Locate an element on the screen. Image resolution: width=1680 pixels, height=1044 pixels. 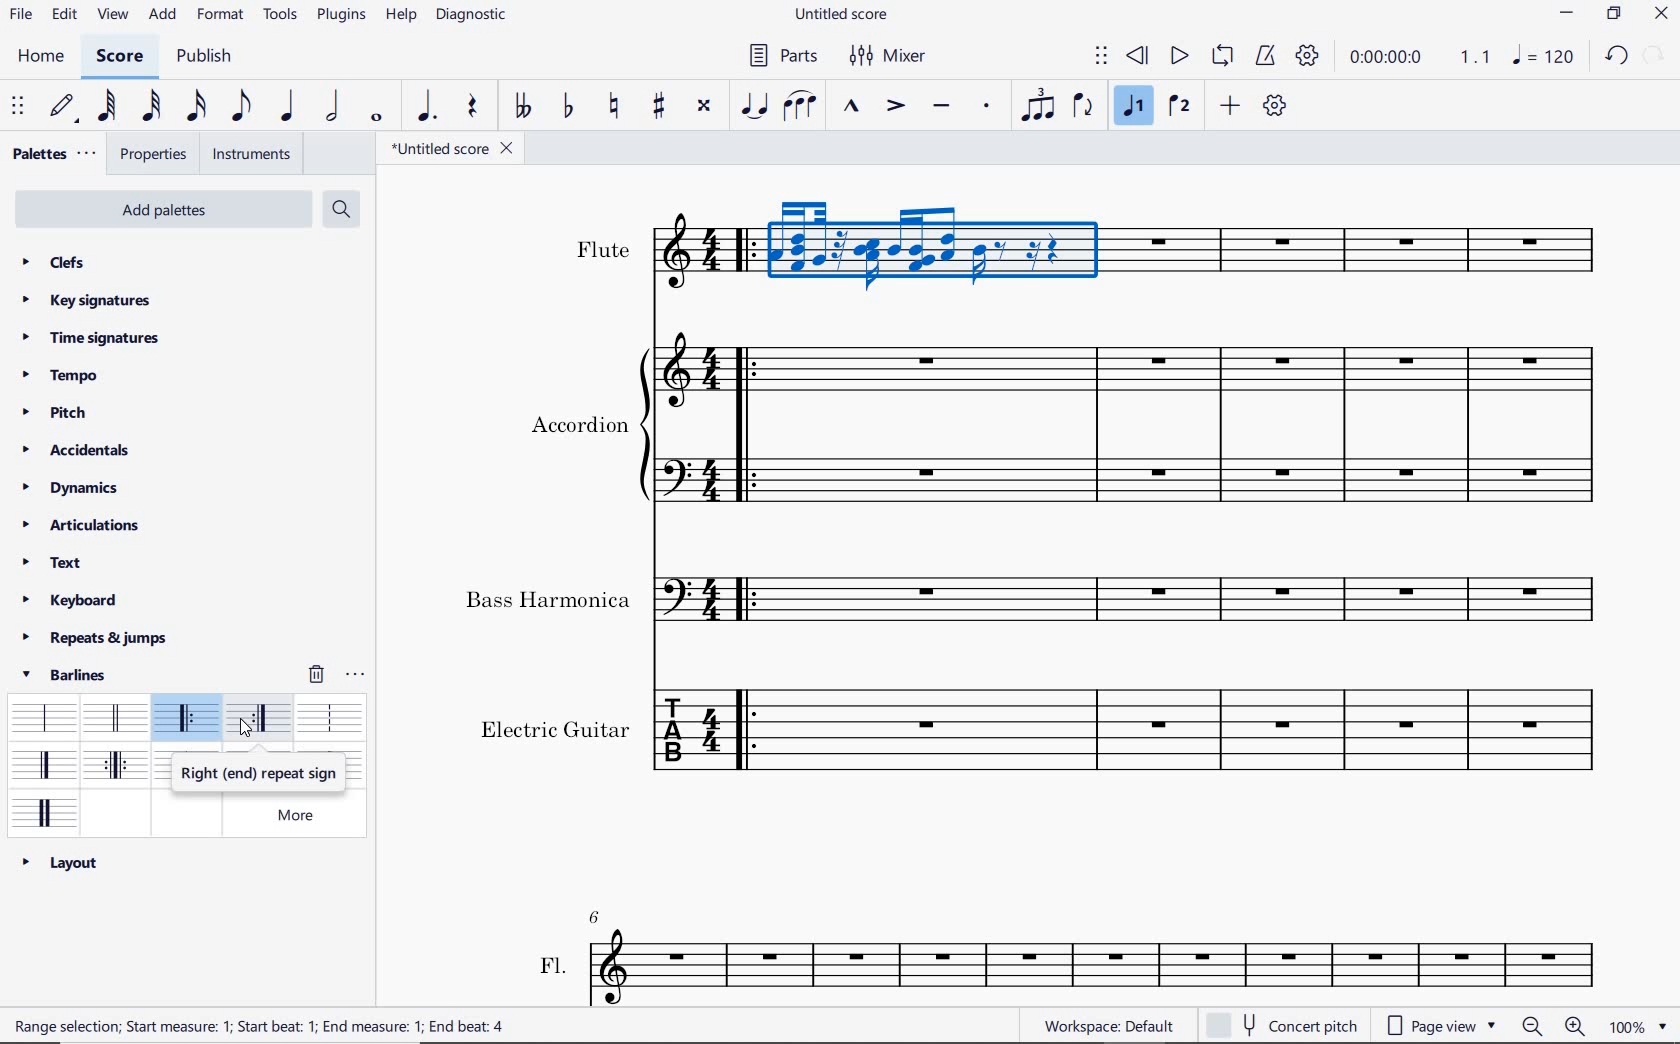
workspace: default is located at coordinates (1105, 1025).